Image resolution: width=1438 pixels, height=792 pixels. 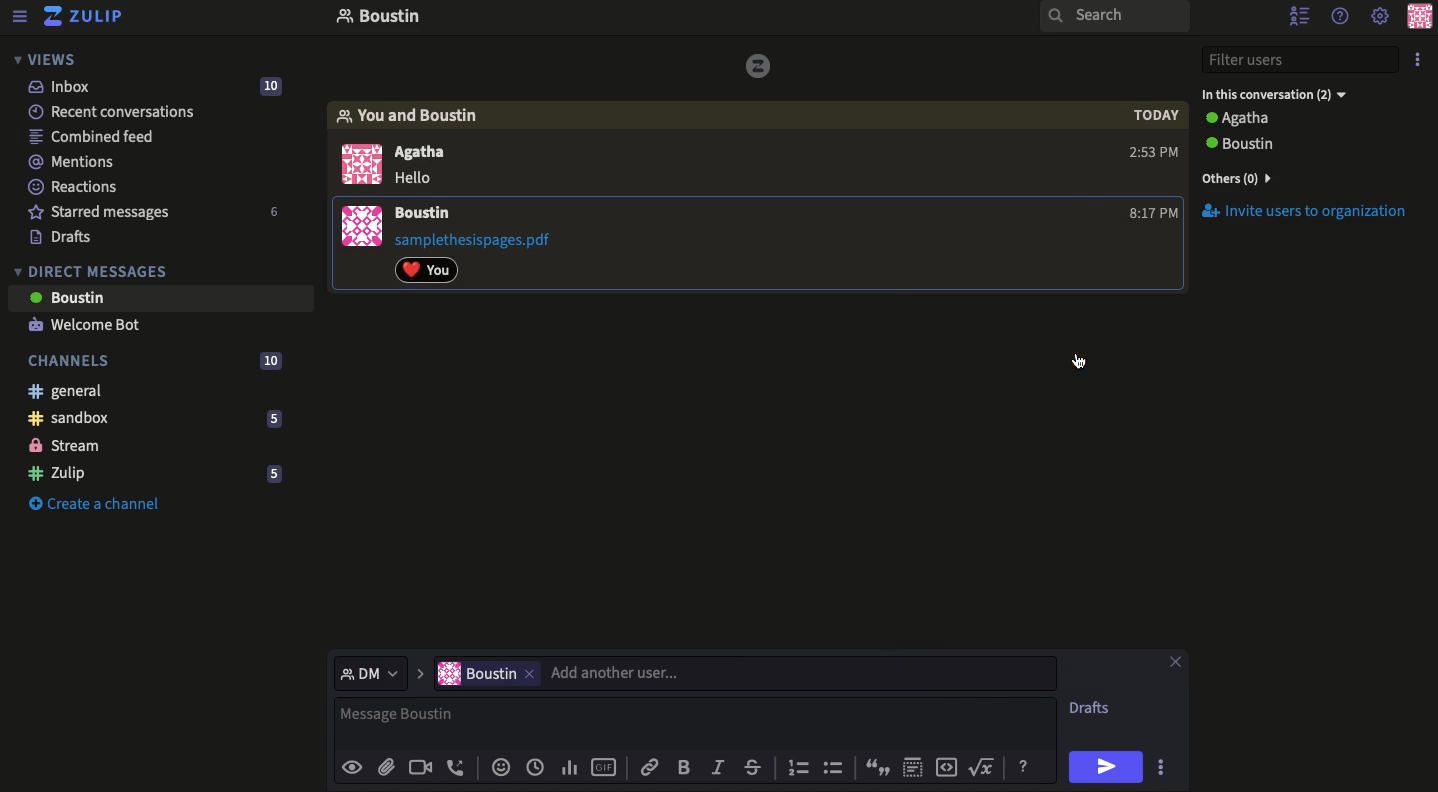 What do you see at coordinates (154, 419) in the screenshot?
I see `Sandbox` at bounding box center [154, 419].